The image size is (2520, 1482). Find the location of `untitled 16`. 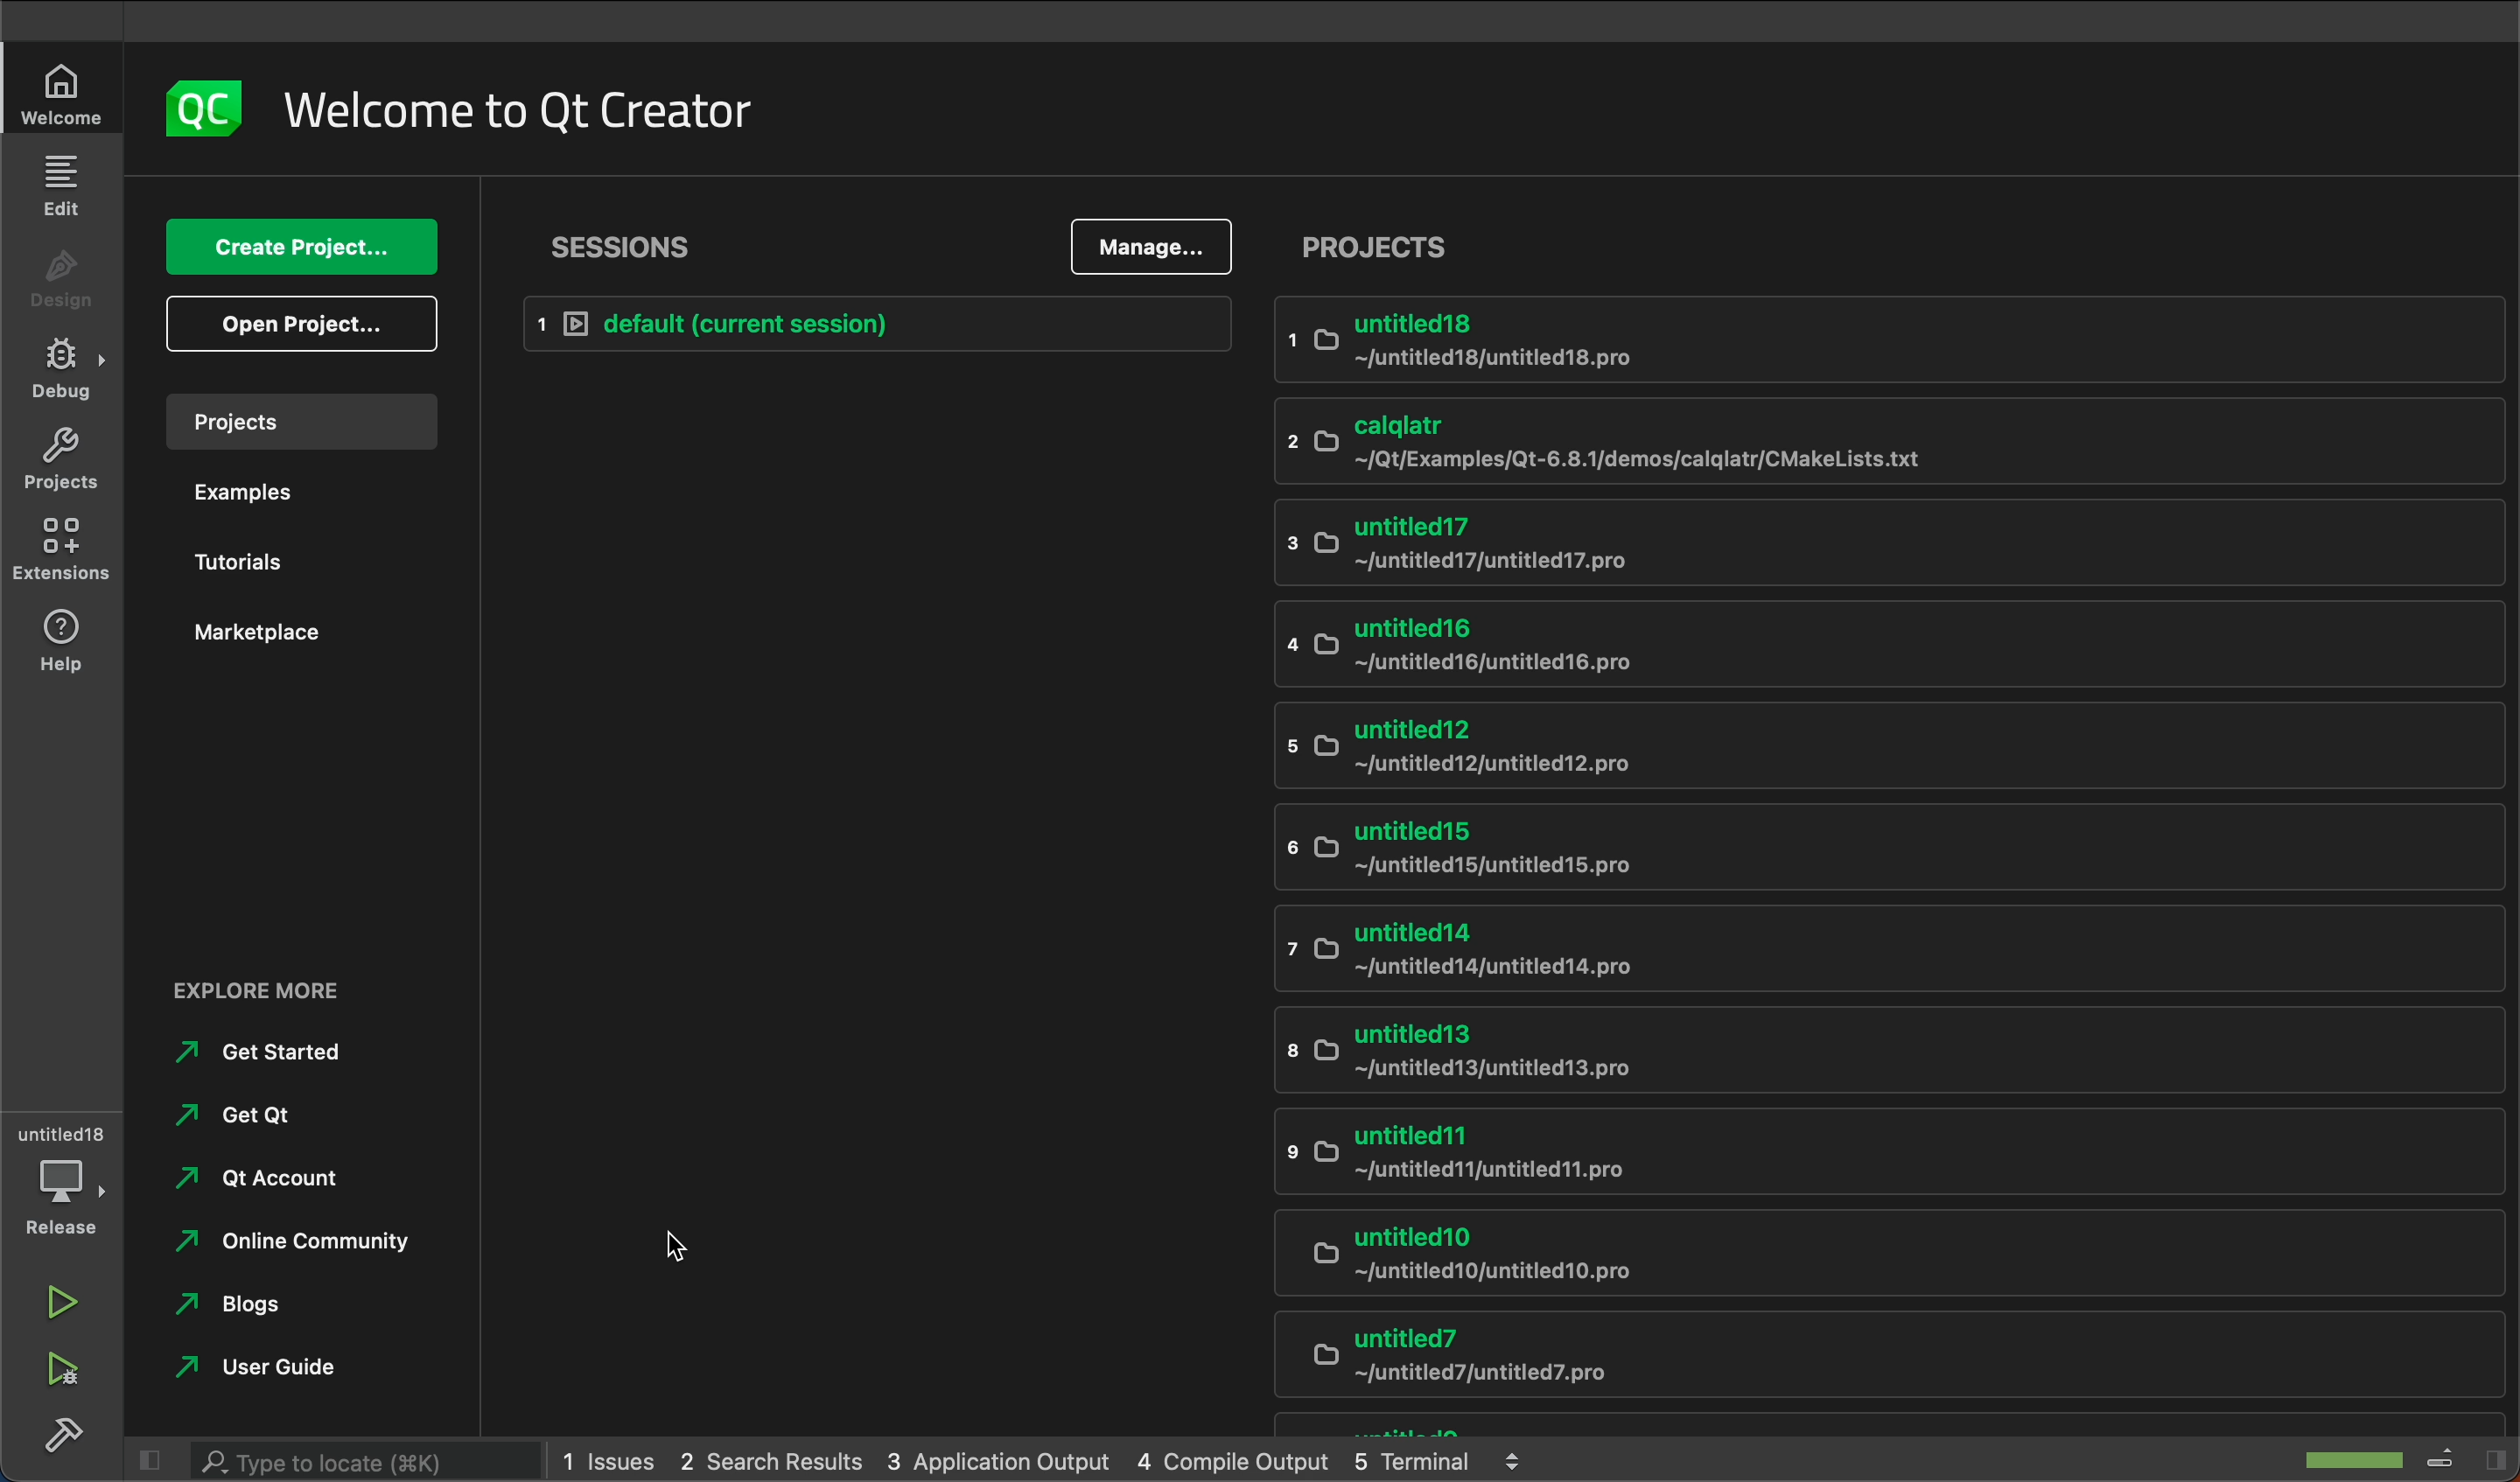

untitled 16 is located at coordinates (1735, 645).